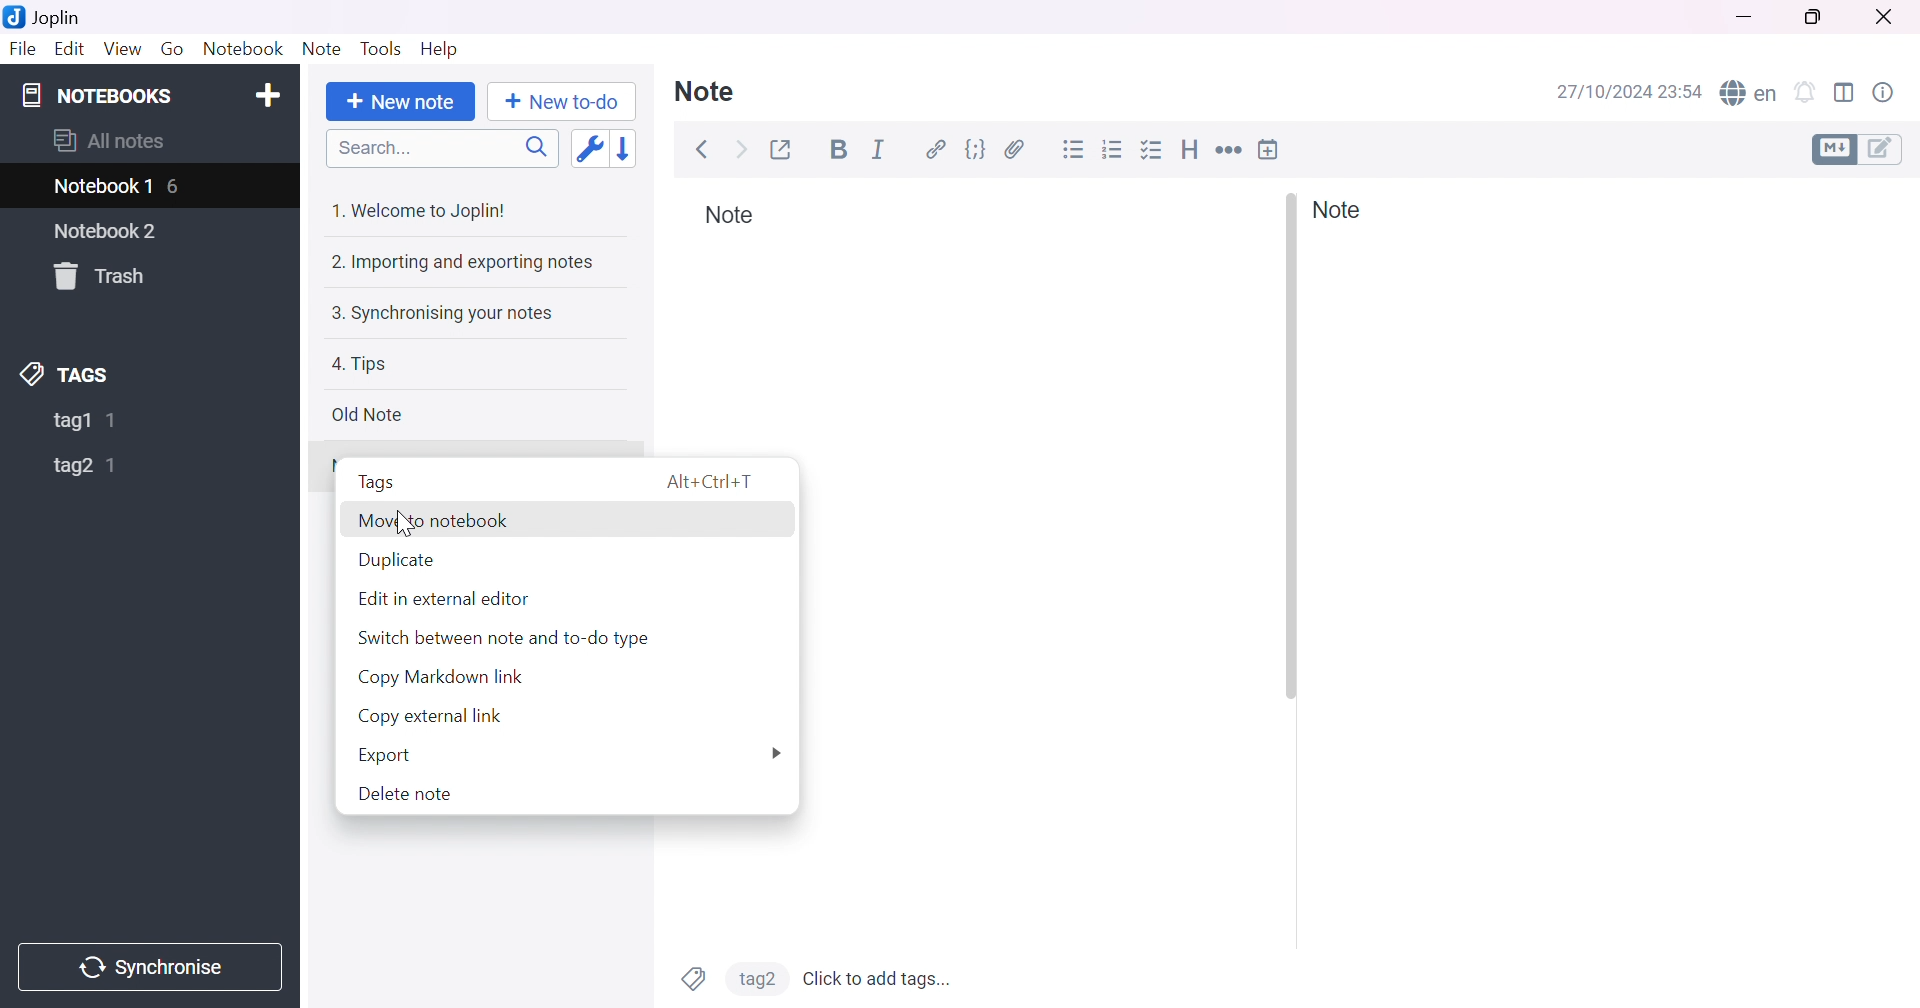 The height and width of the screenshot is (1008, 1920). What do you see at coordinates (124, 50) in the screenshot?
I see `View` at bounding box center [124, 50].